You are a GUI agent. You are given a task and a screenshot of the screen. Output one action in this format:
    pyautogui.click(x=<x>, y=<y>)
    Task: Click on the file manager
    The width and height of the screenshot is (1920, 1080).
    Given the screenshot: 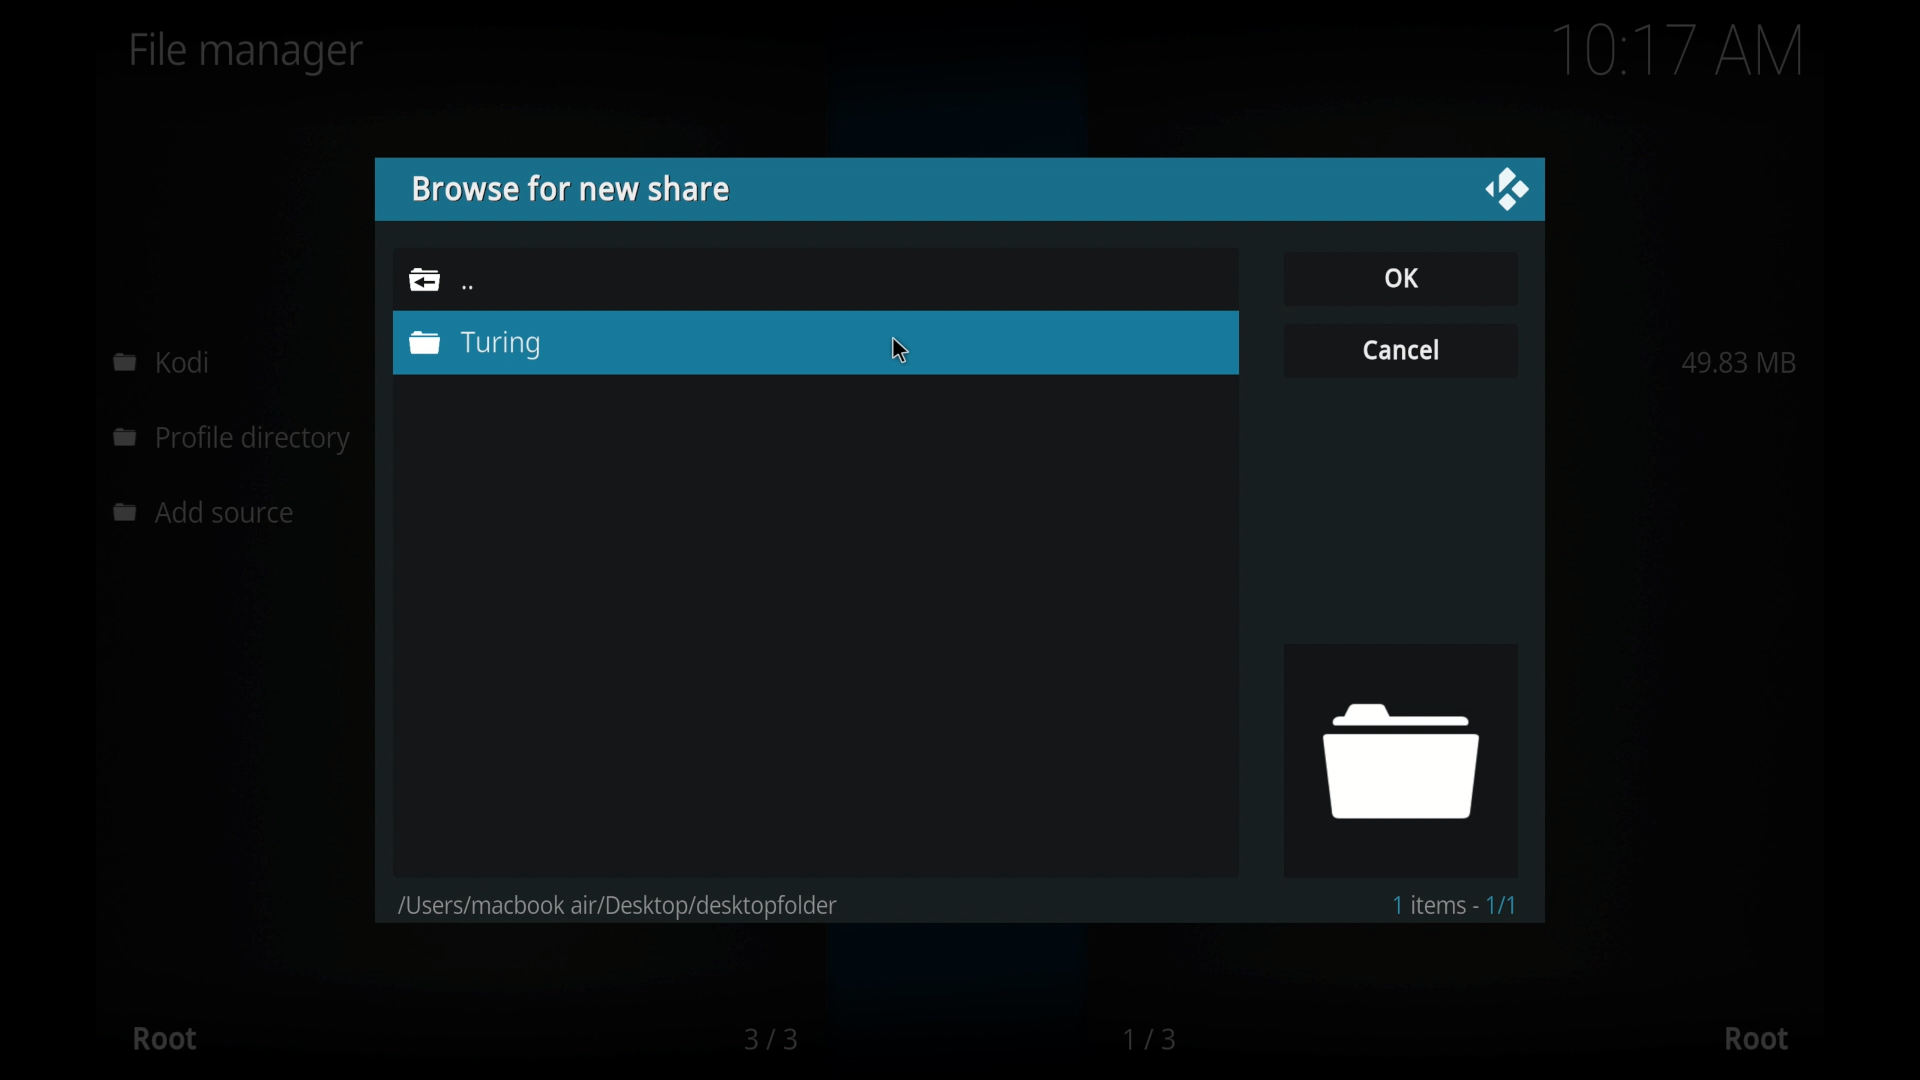 What is the action you would take?
    pyautogui.click(x=247, y=53)
    